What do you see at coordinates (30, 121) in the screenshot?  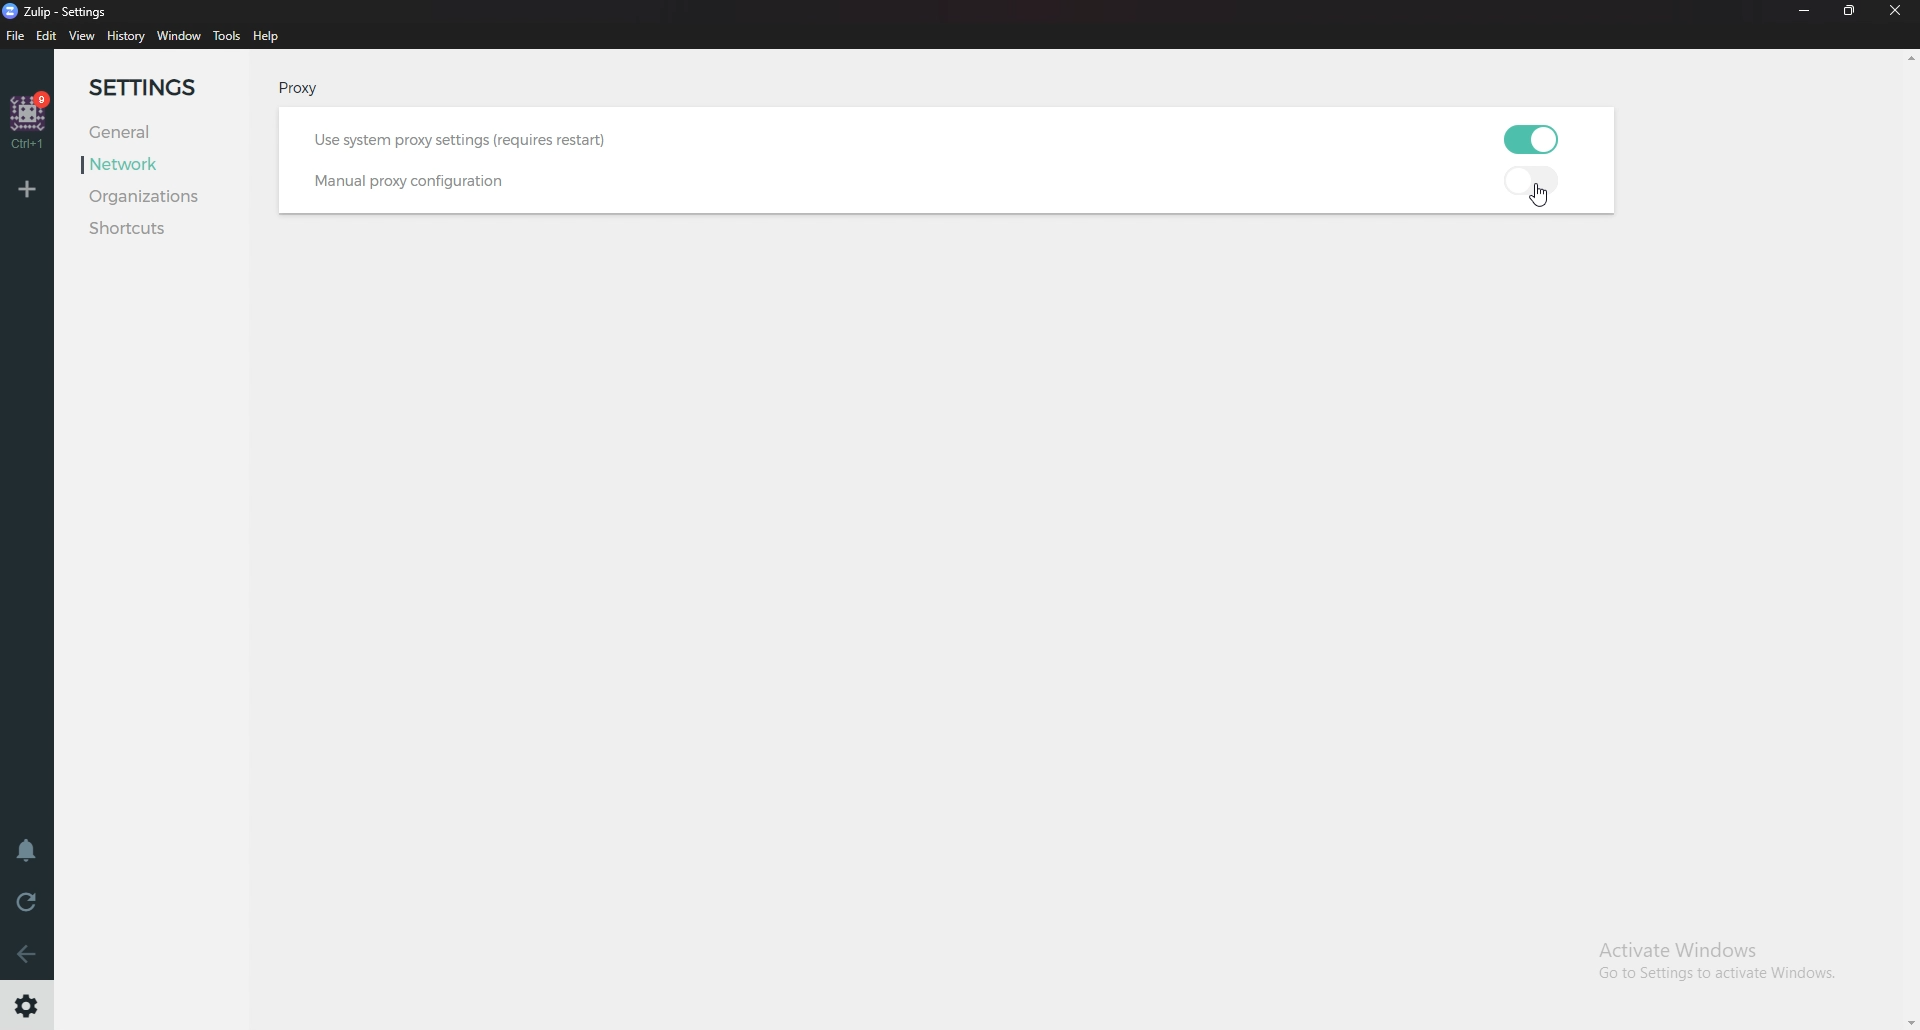 I see `Home` at bounding box center [30, 121].